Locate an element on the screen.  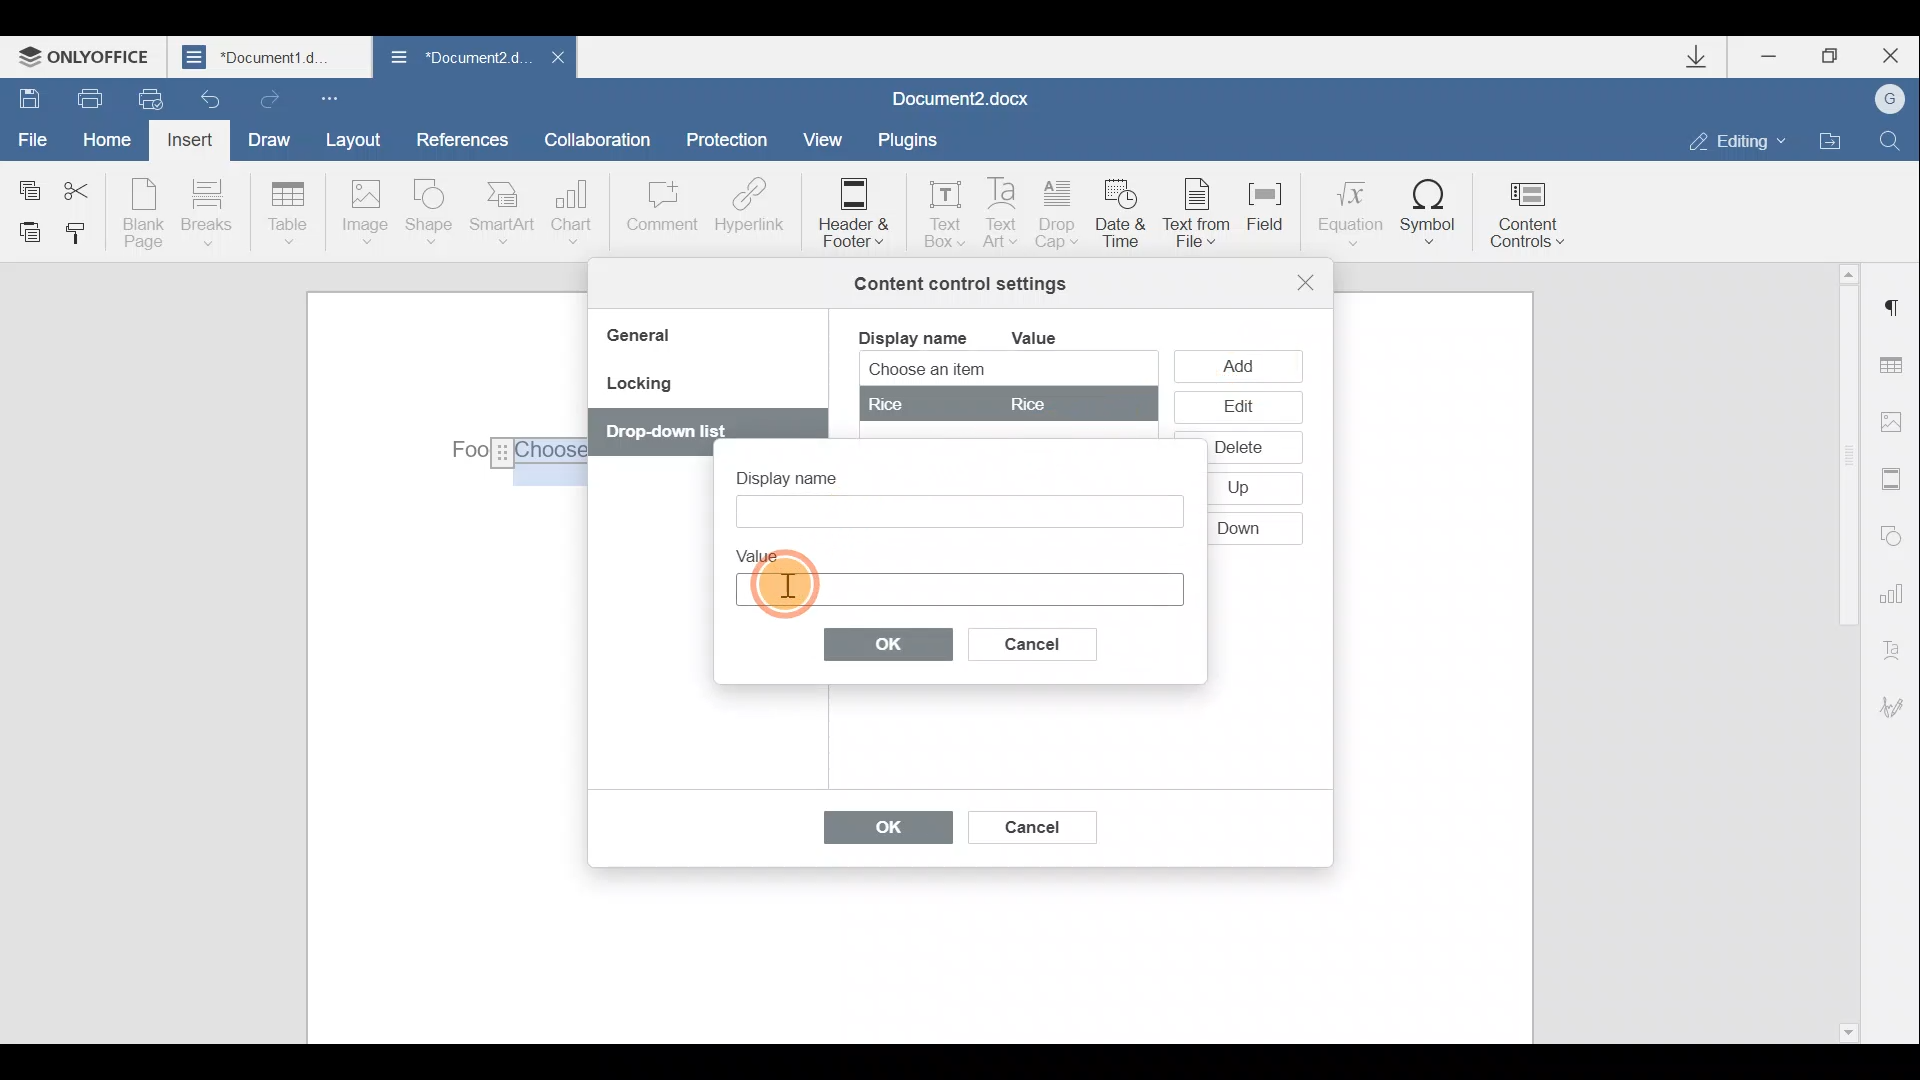
Header & footer is located at coordinates (852, 211).